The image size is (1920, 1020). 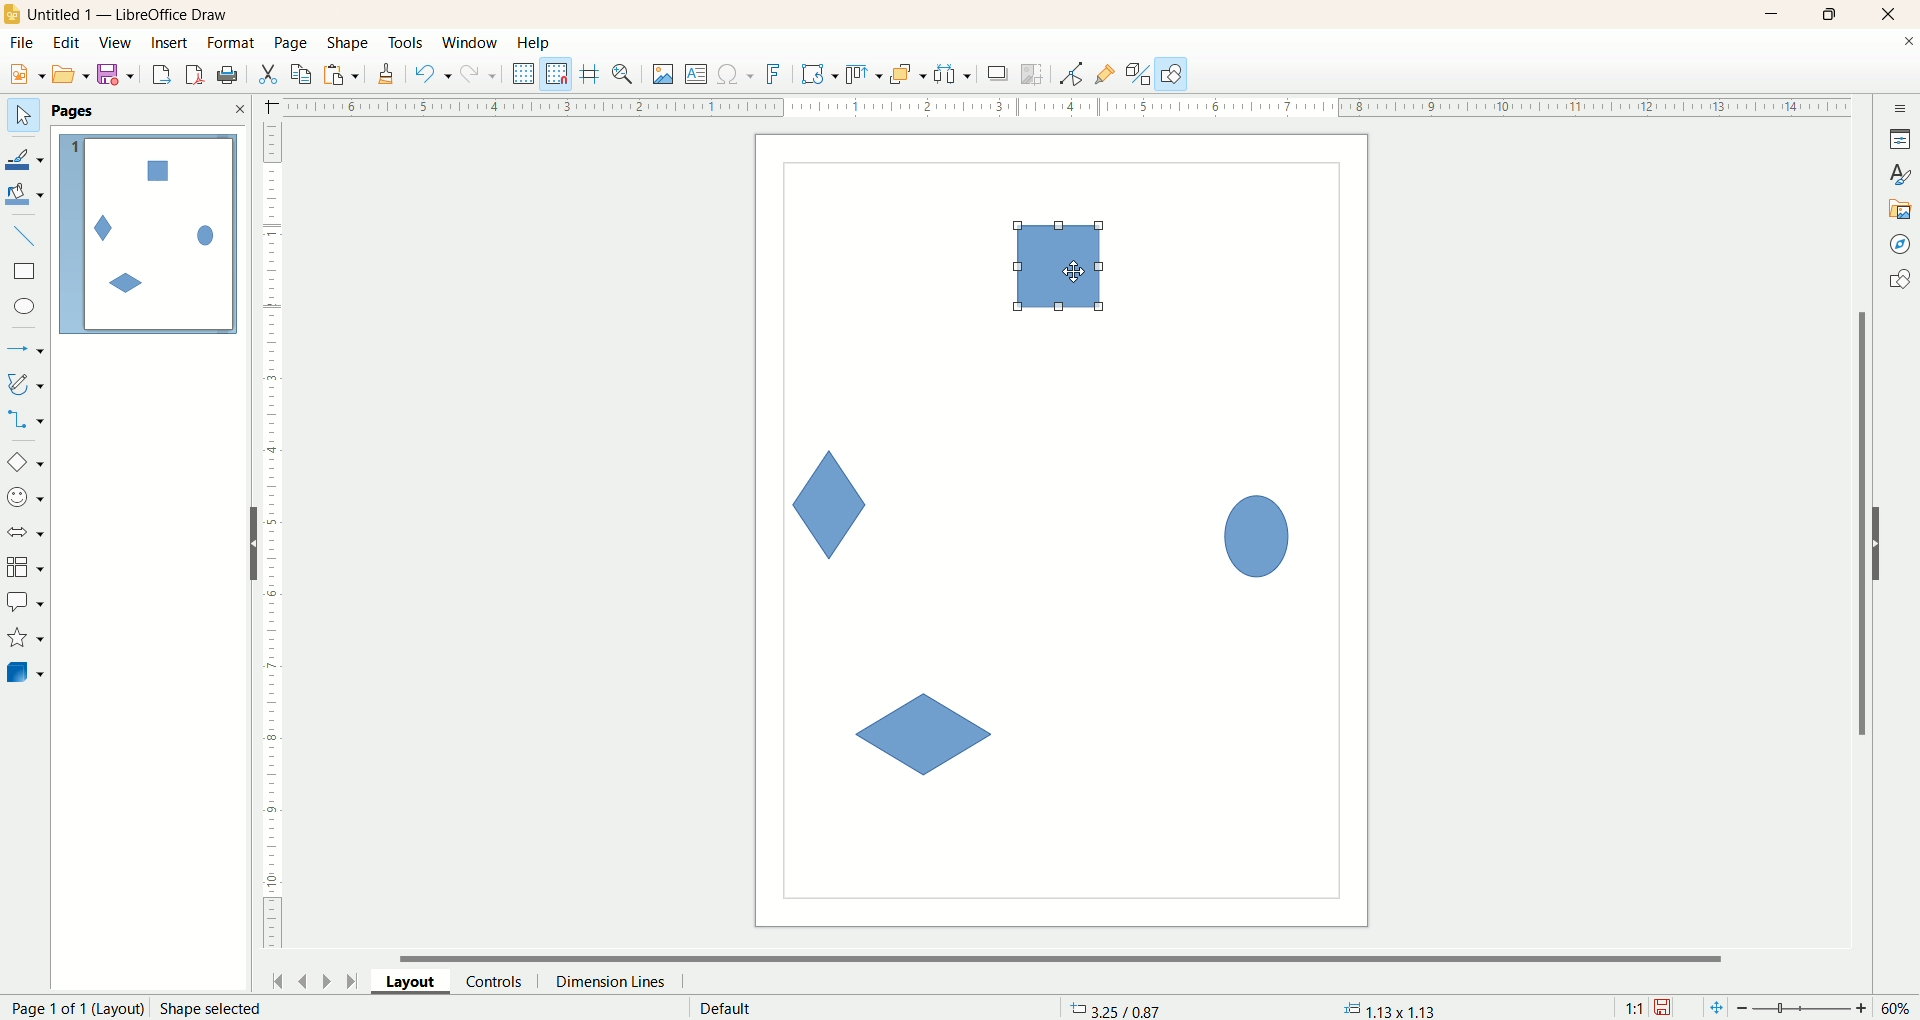 What do you see at coordinates (245, 548) in the screenshot?
I see `hide` at bounding box center [245, 548].